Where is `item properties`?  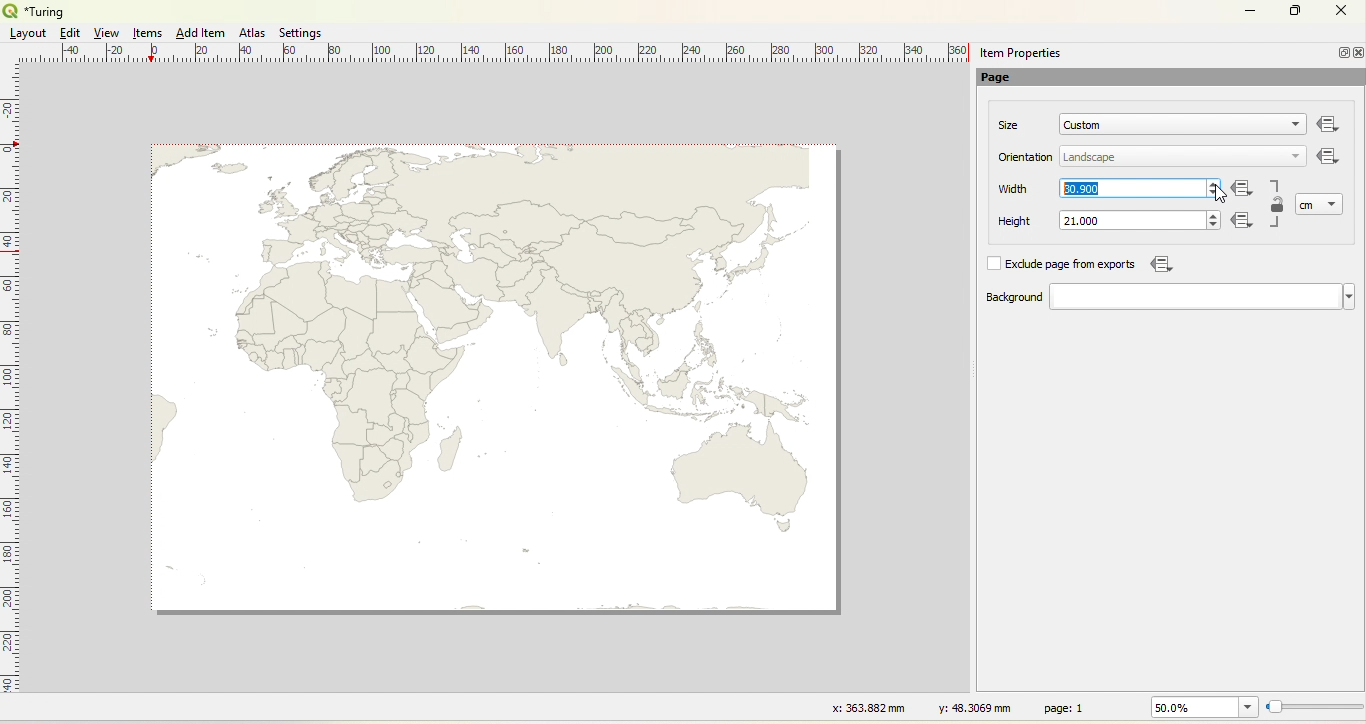 item properties is located at coordinates (1020, 53).